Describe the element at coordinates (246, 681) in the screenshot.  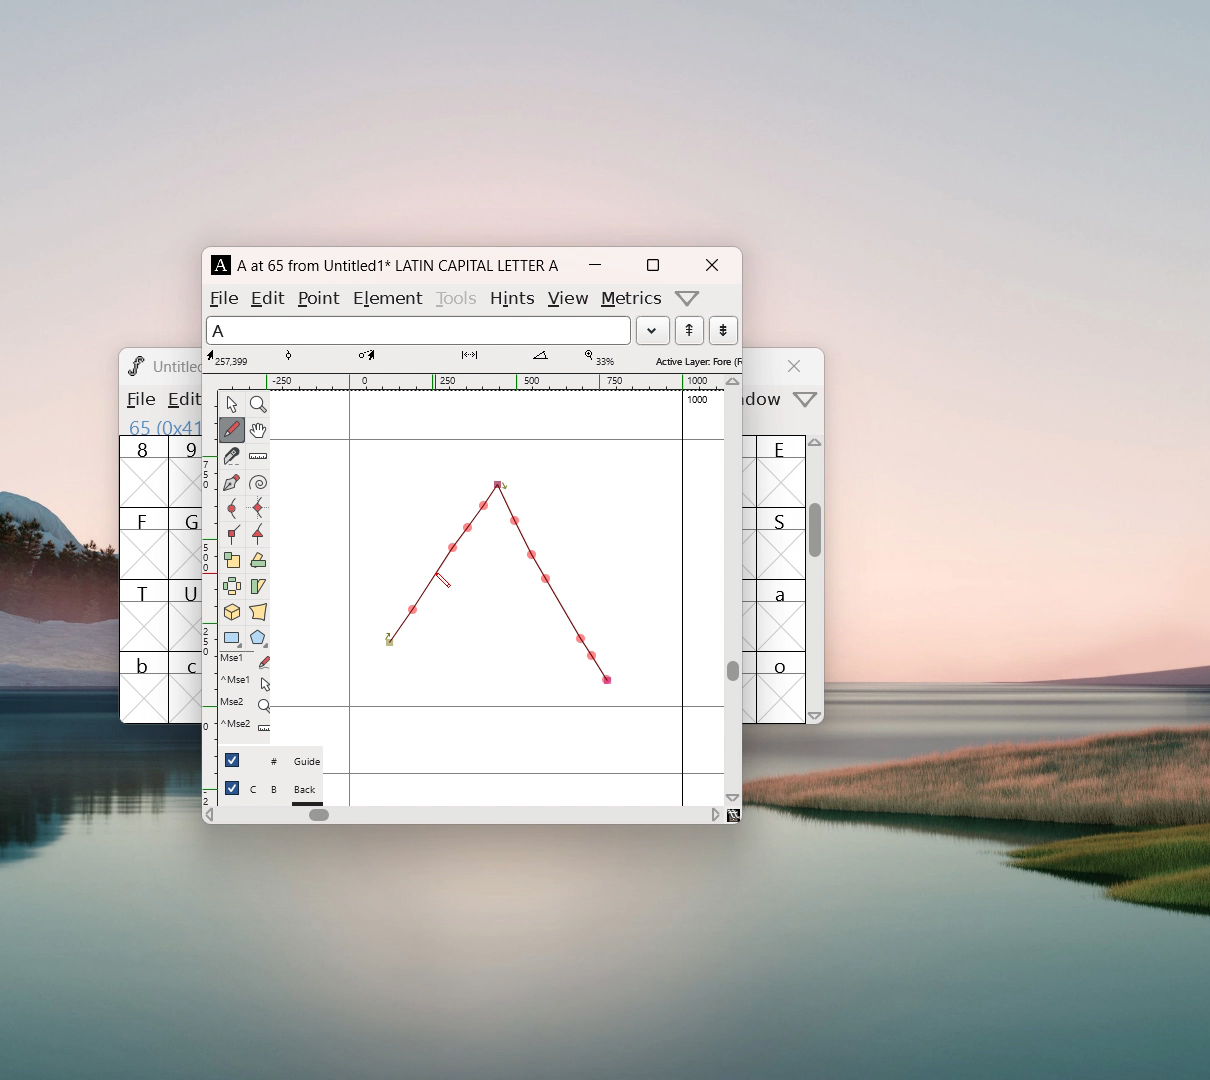
I see `^Mse2` at that location.